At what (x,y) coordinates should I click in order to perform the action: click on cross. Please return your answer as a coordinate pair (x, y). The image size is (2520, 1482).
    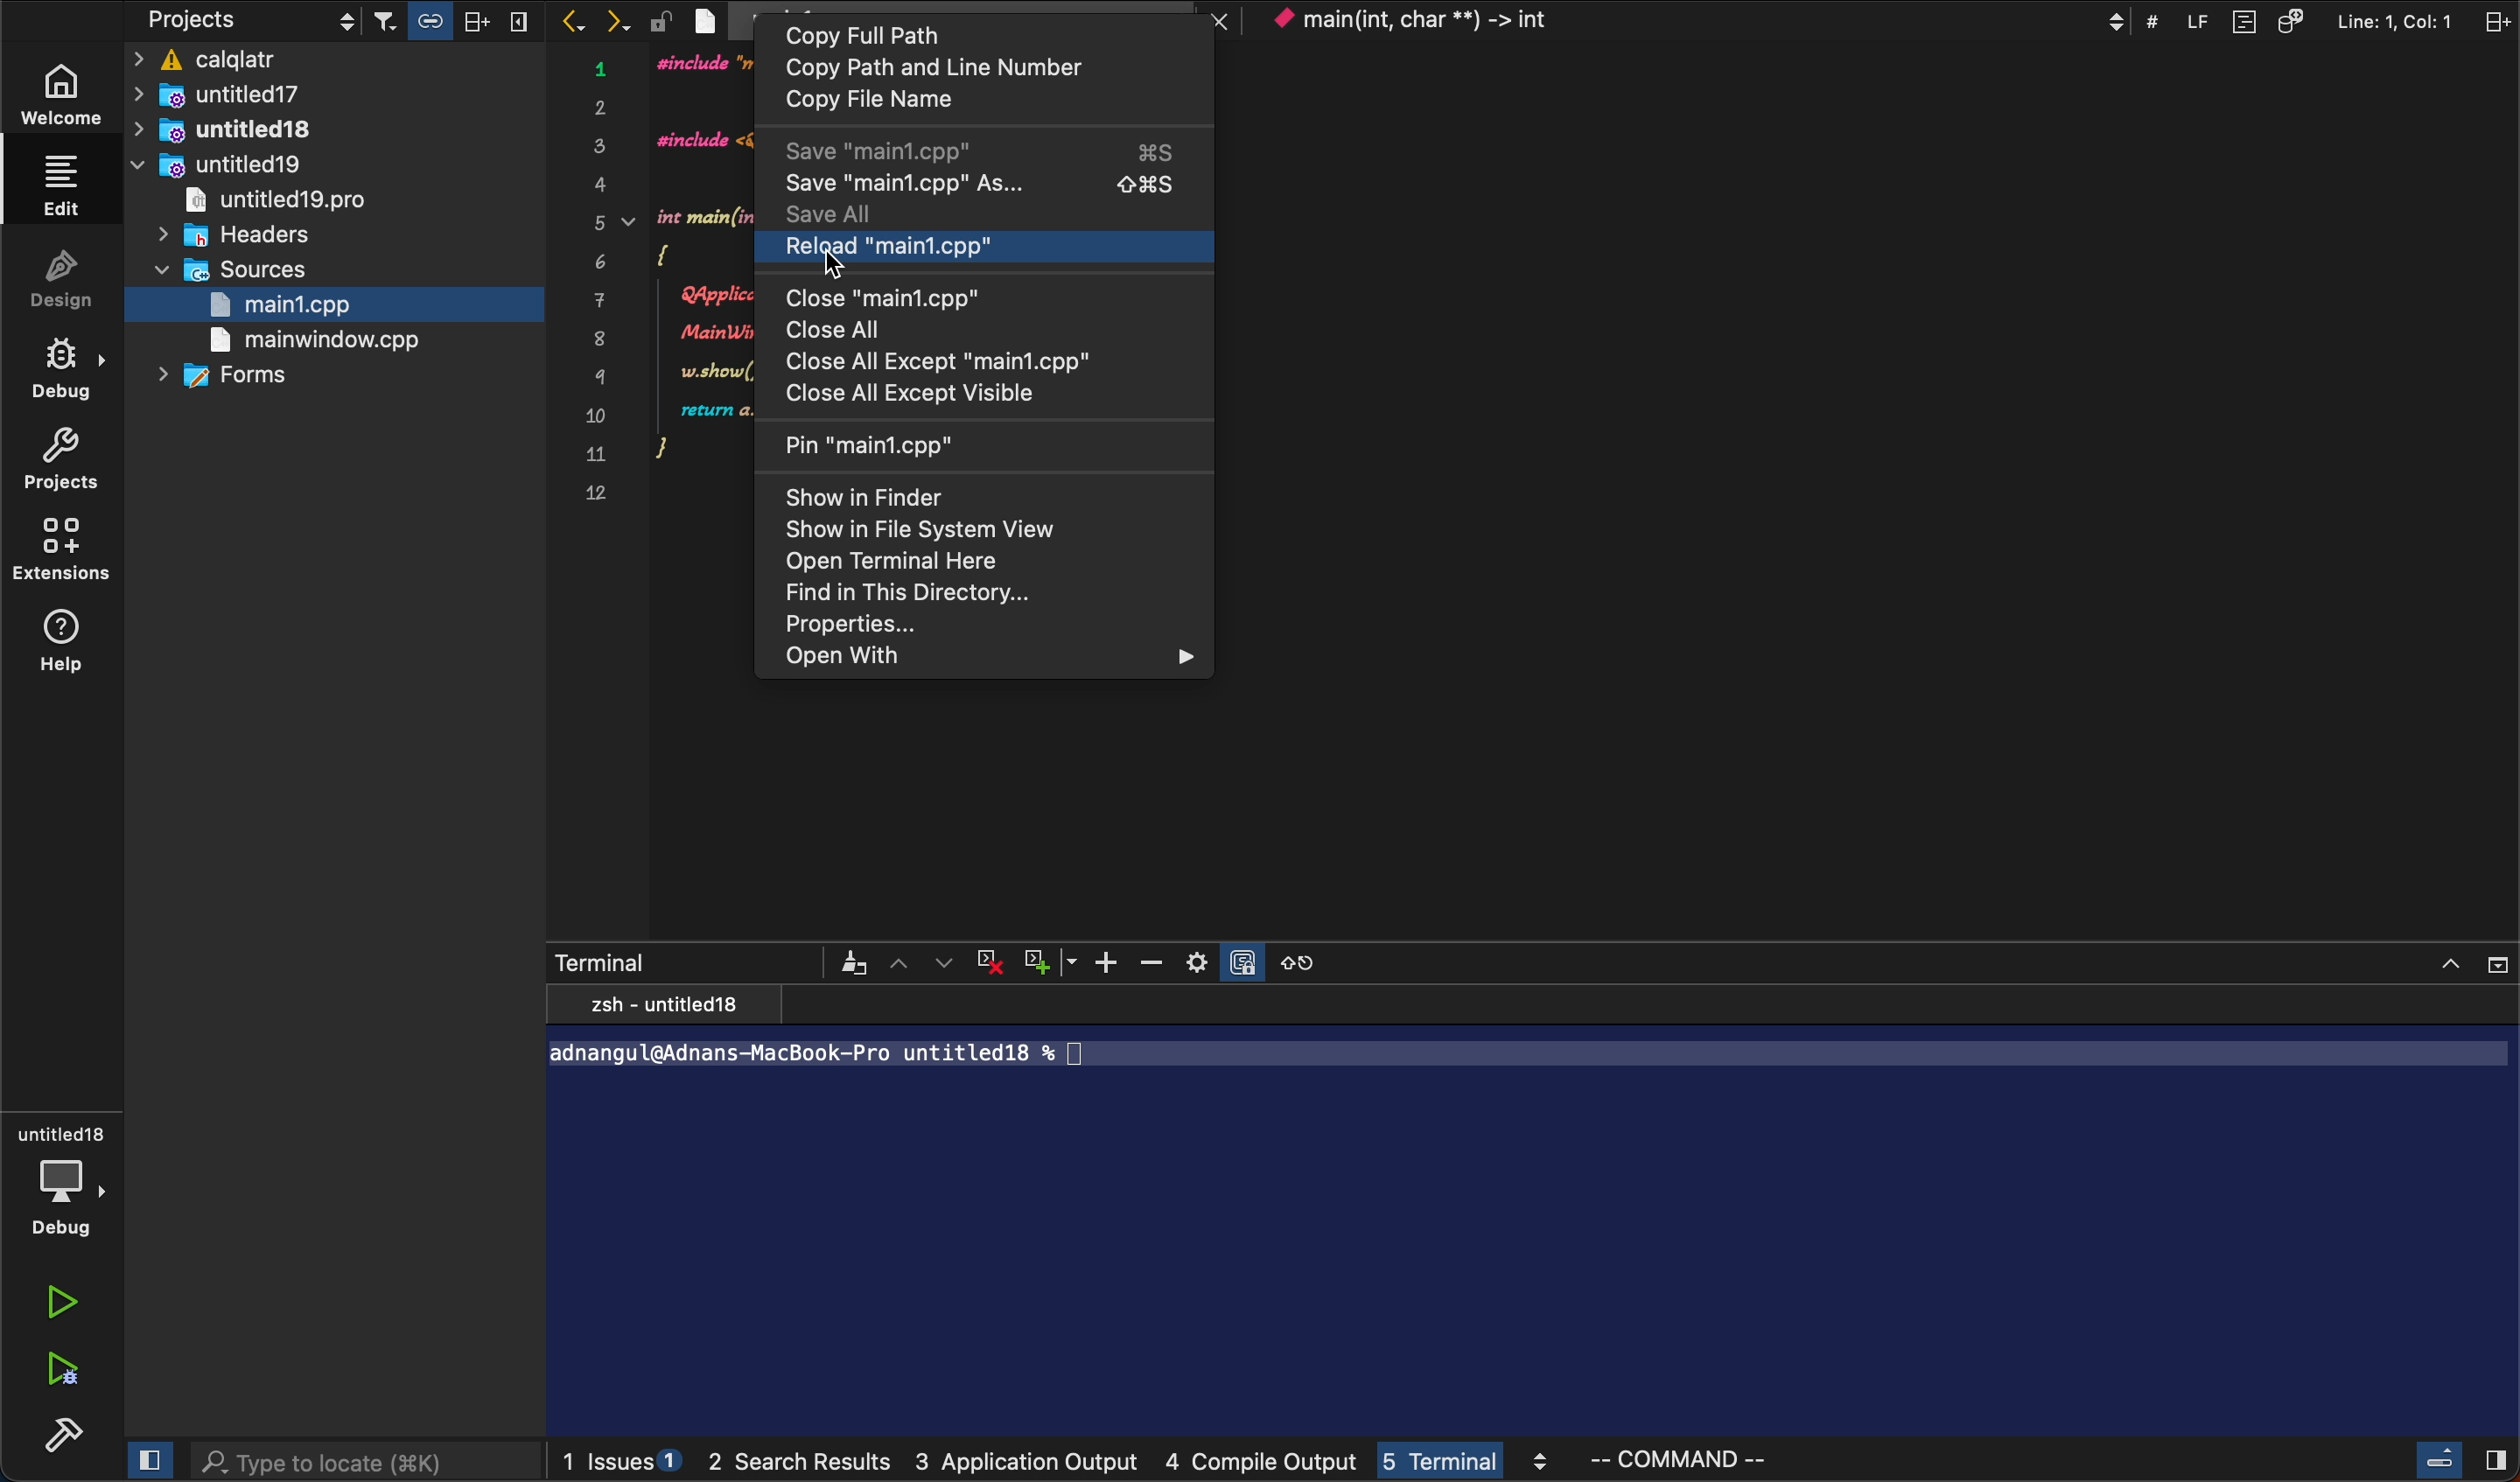
    Looking at the image, I should click on (991, 963).